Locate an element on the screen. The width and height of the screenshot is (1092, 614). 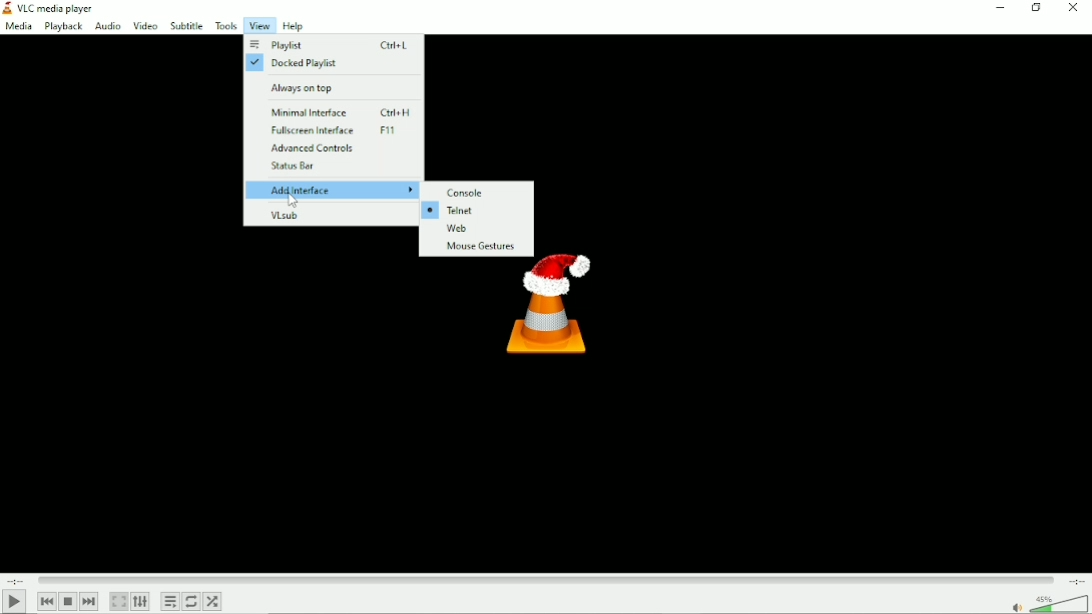
restore down is located at coordinates (1039, 8).